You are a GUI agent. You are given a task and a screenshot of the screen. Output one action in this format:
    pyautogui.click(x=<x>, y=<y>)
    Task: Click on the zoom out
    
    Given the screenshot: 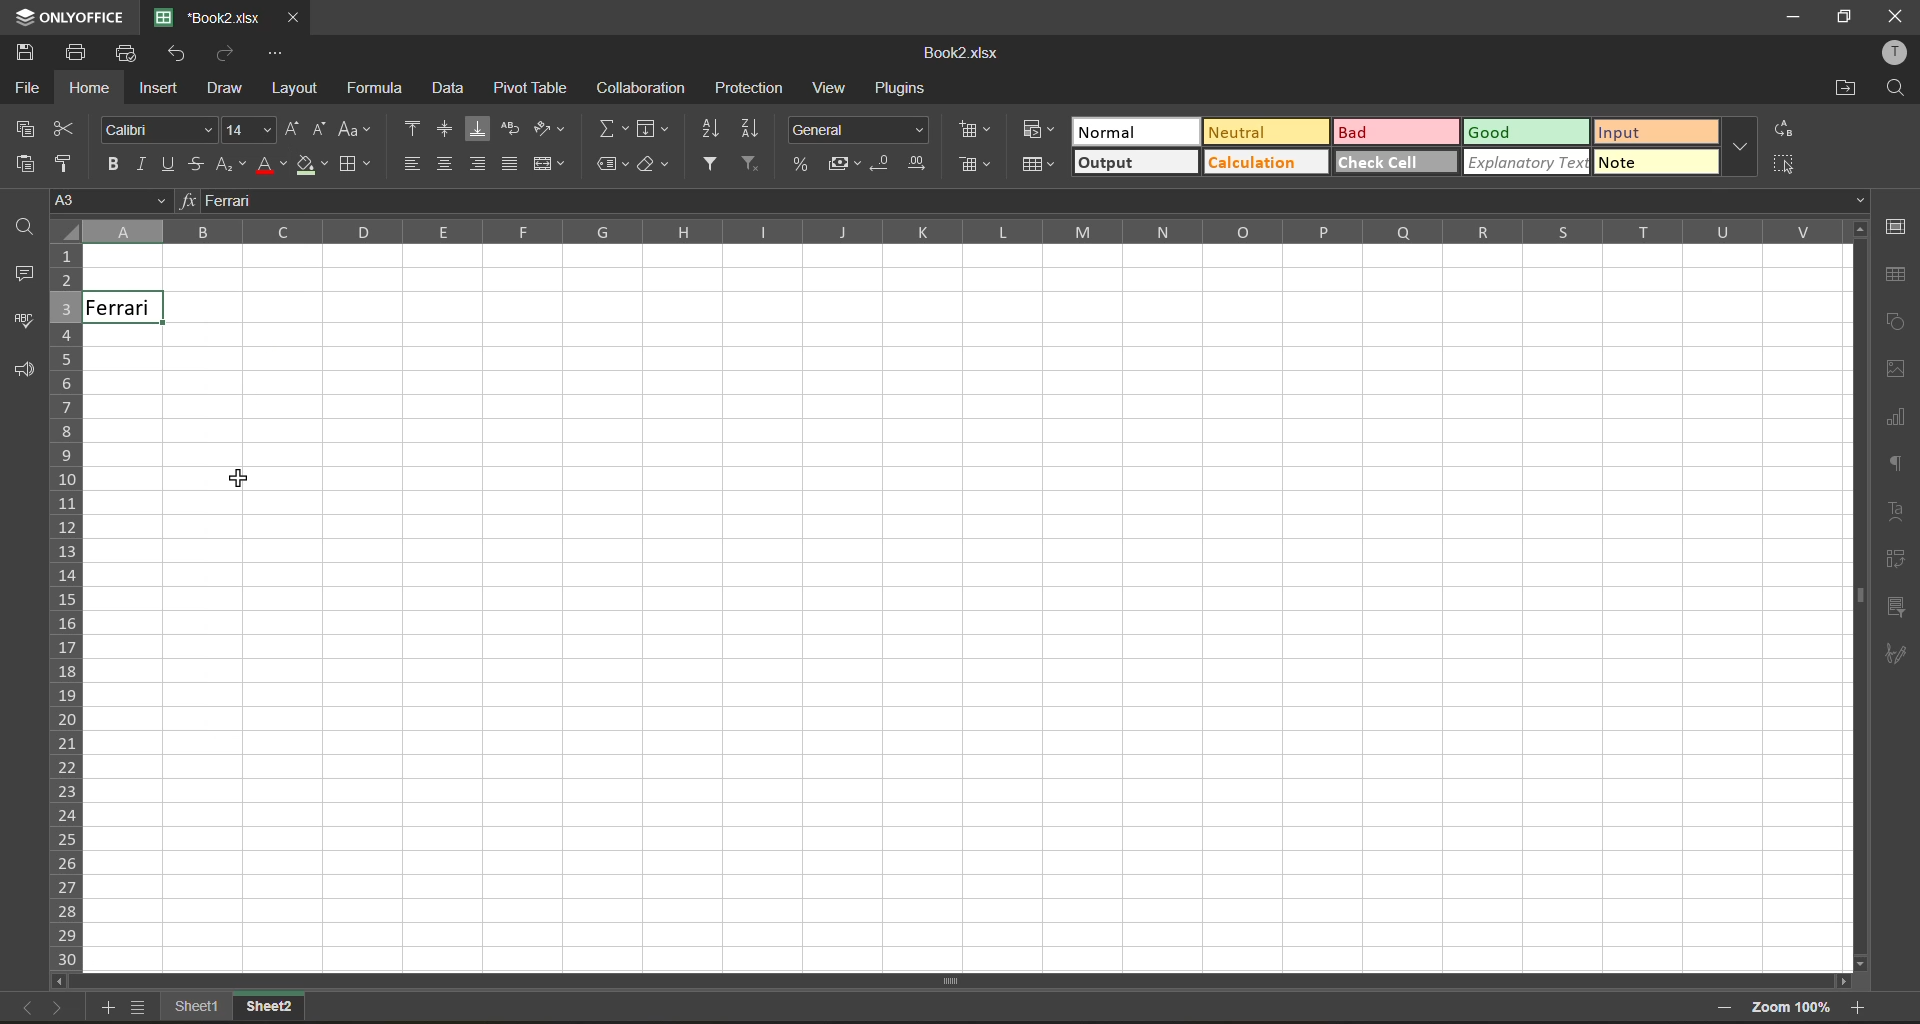 What is the action you would take?
    pyautogui.click(x=1724, y=1009)
    